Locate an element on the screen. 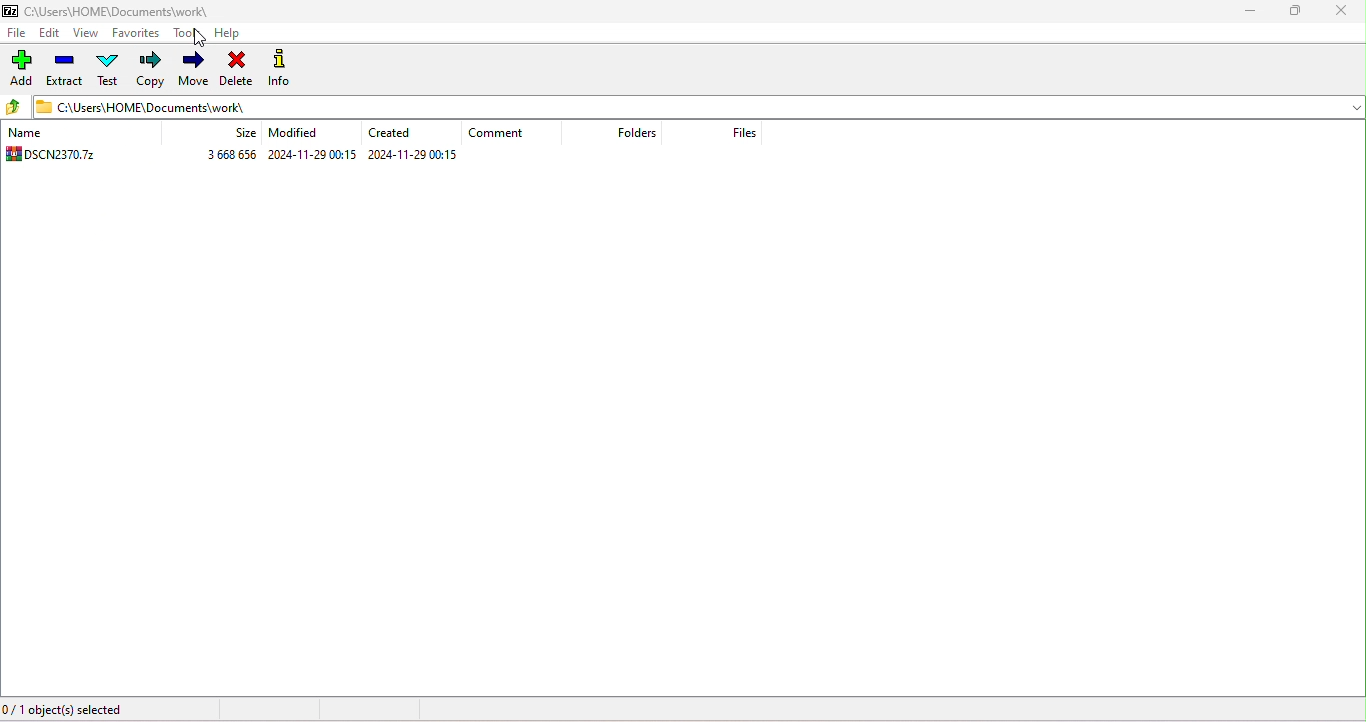  delete is located at coordinates (239, 70).